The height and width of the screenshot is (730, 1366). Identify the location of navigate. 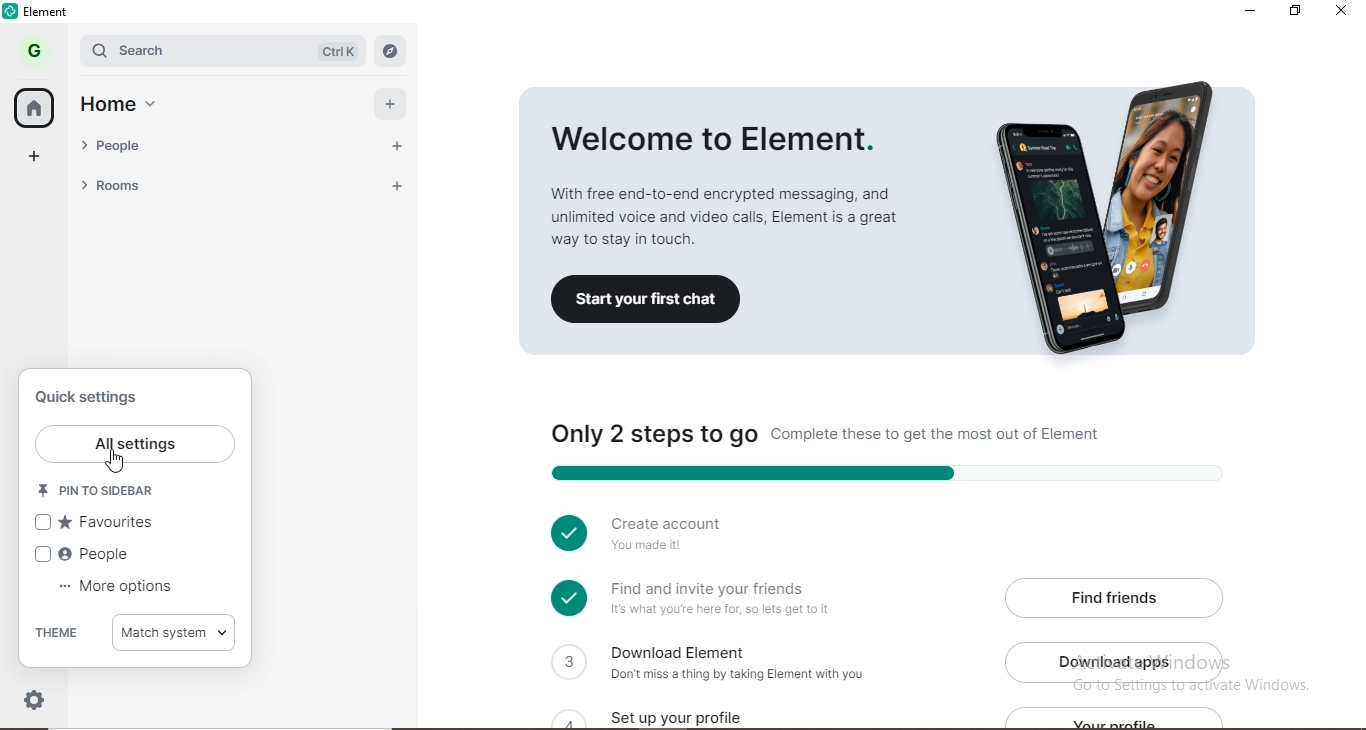
(388, 51).